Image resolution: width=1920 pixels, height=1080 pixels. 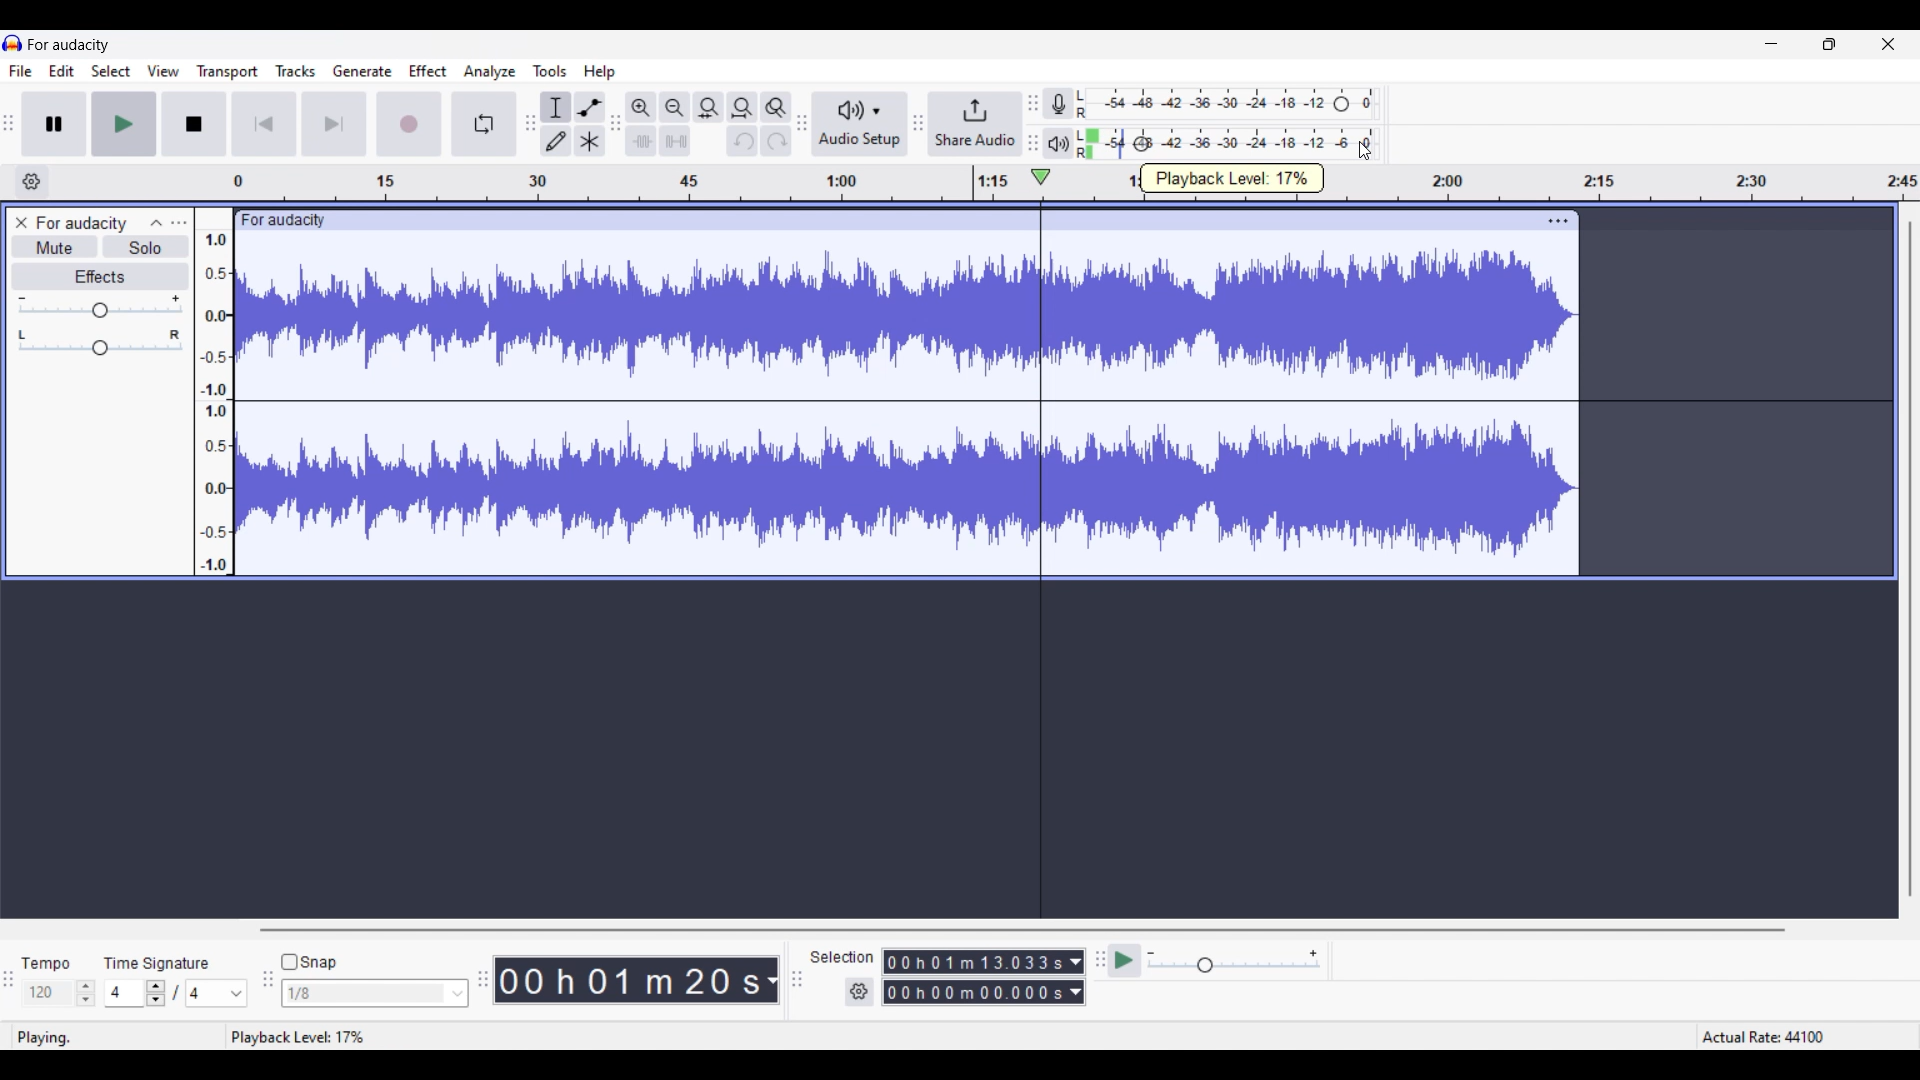 I want to click on Fit project to width, so click(x=743, y=108).